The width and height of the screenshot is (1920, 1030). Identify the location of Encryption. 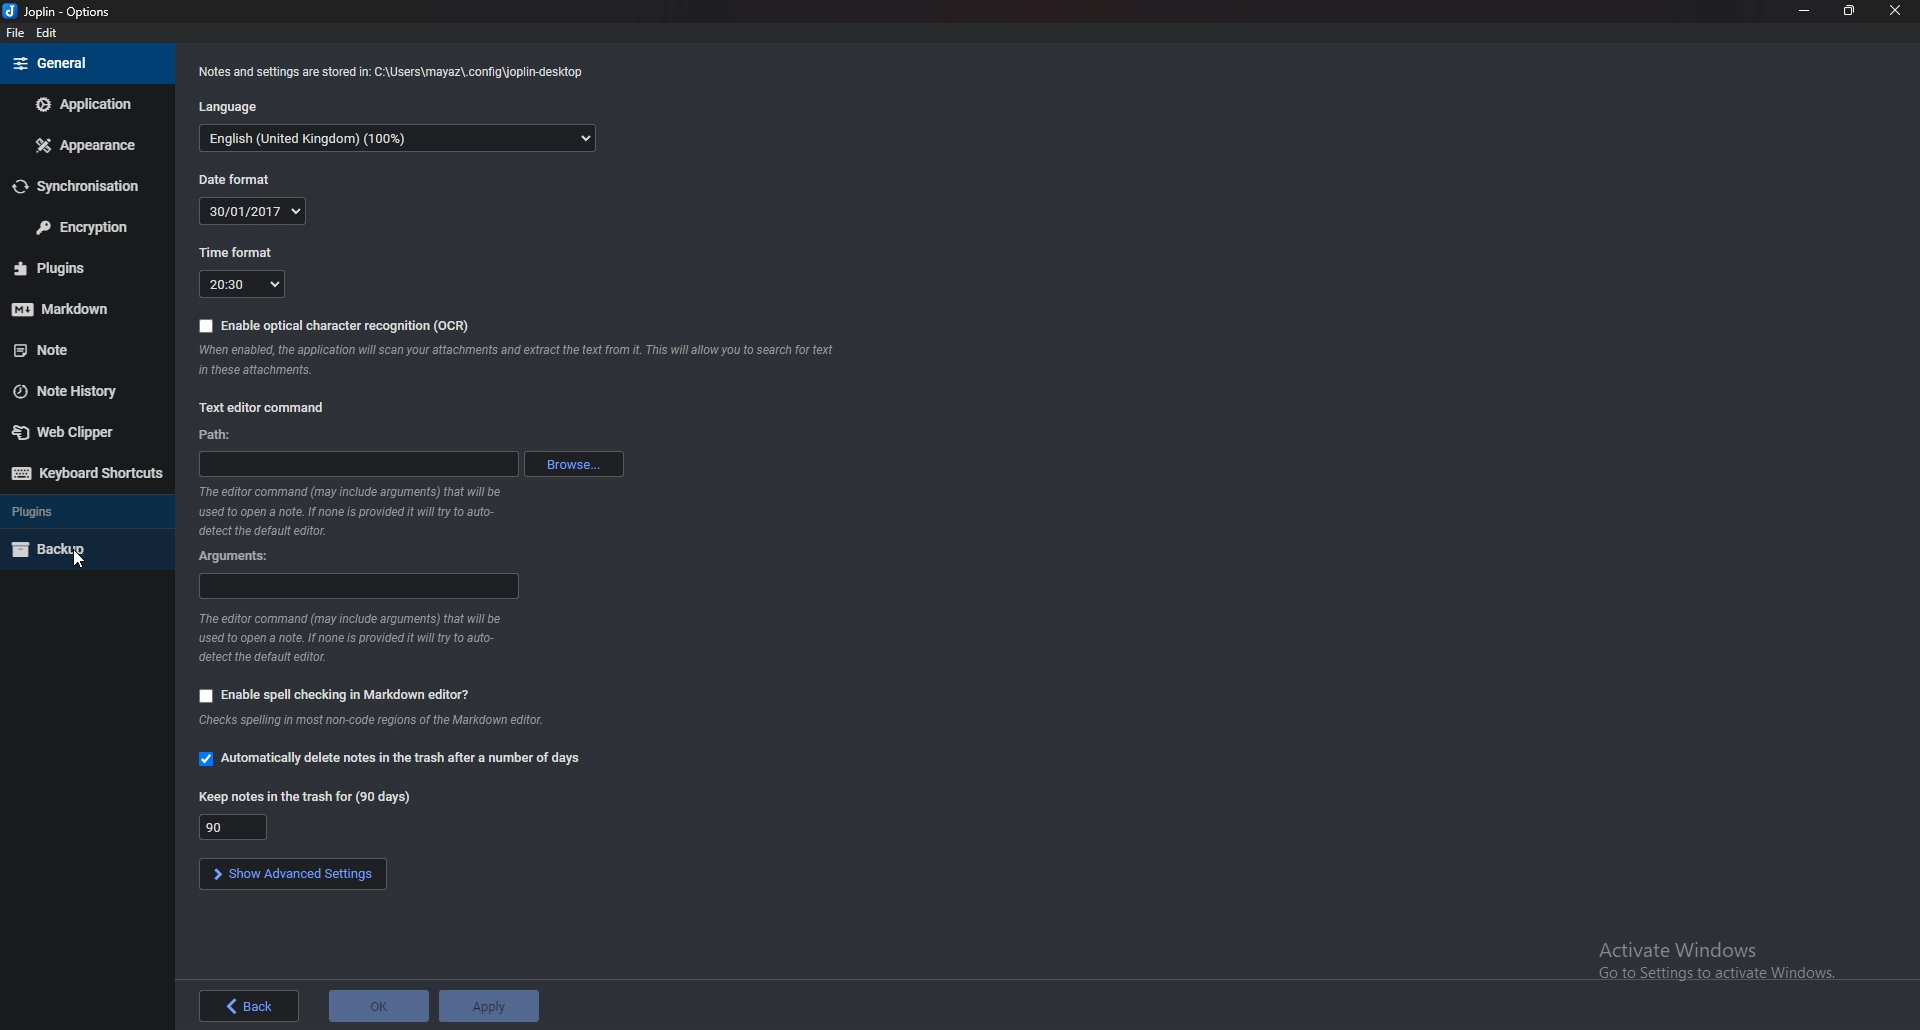
(83, 226).